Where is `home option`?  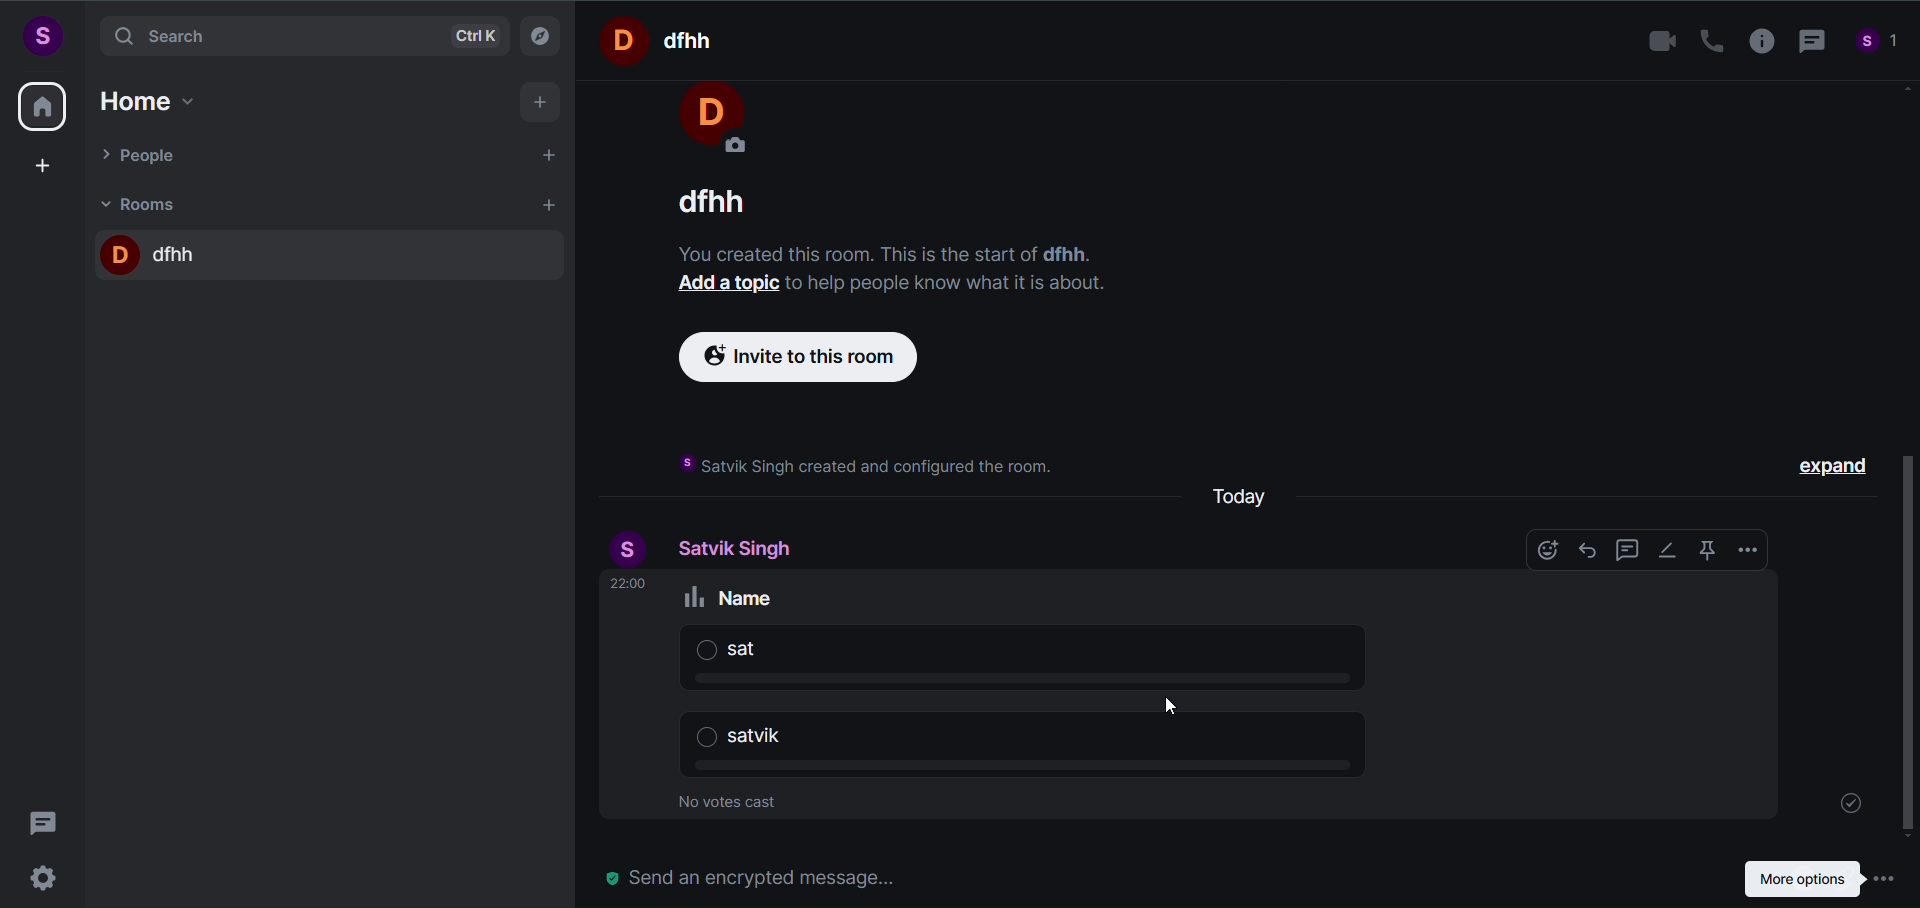
home option is located at coordinates (155, 98).